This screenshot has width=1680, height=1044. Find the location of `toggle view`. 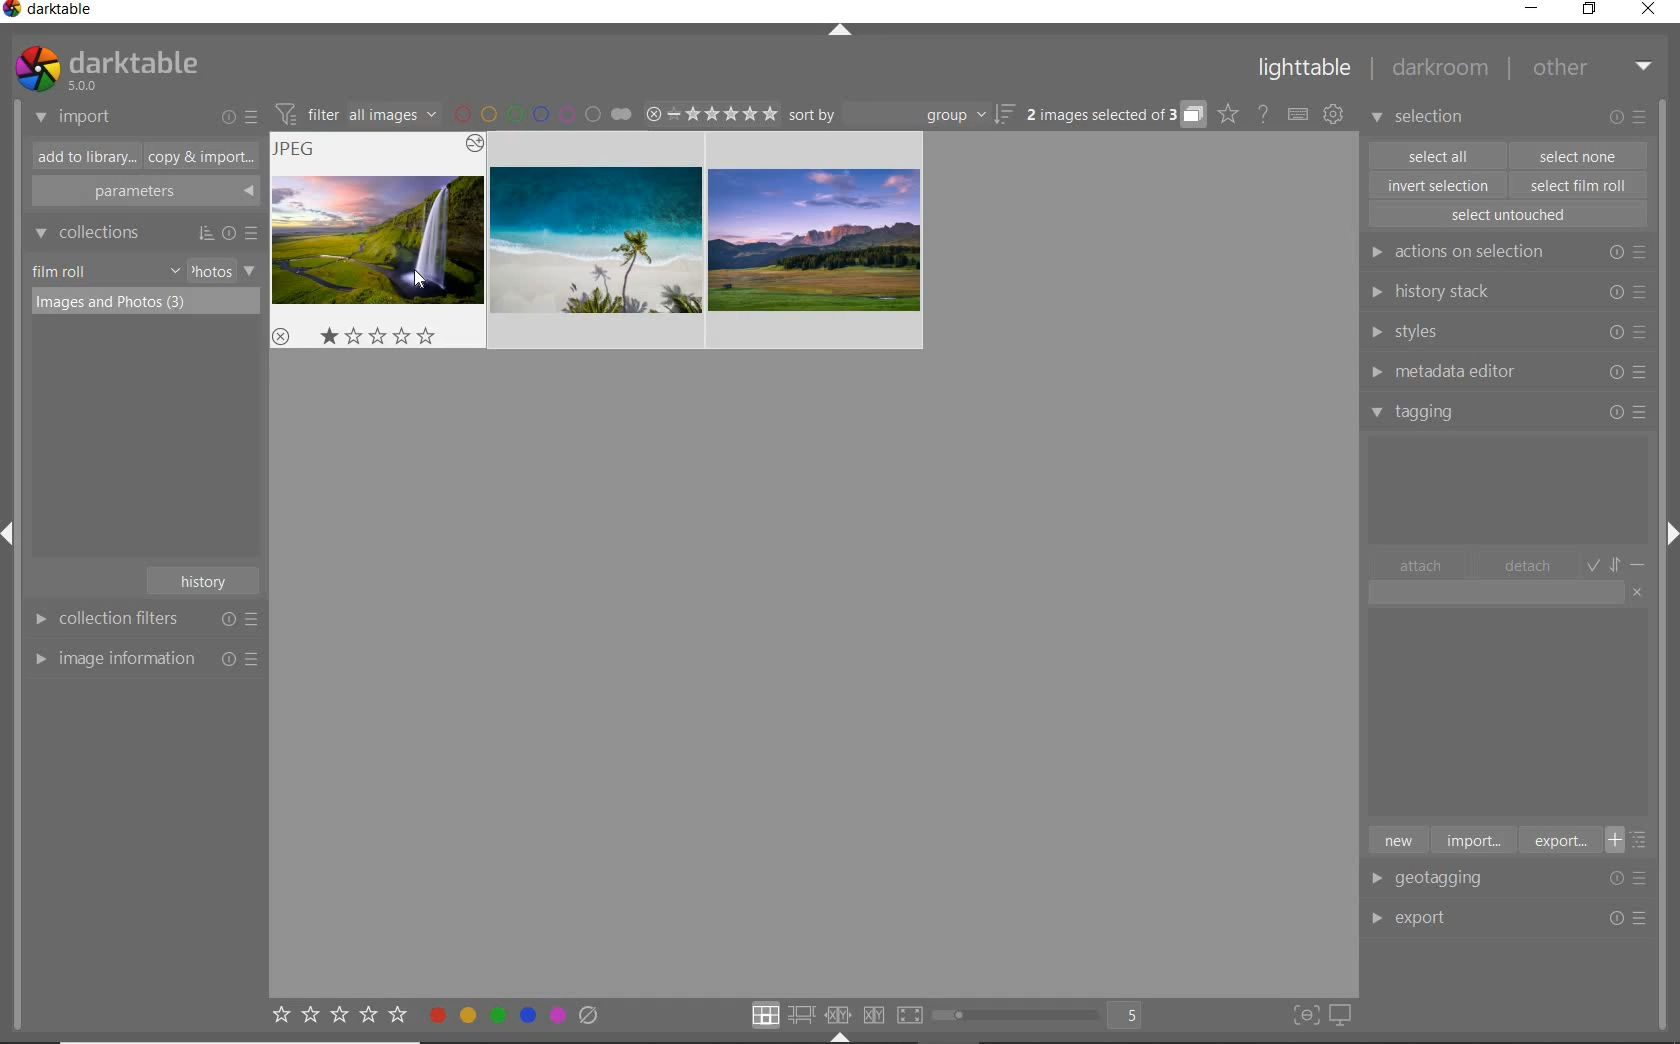

toggle view is located at coordinates (1044, 1017).